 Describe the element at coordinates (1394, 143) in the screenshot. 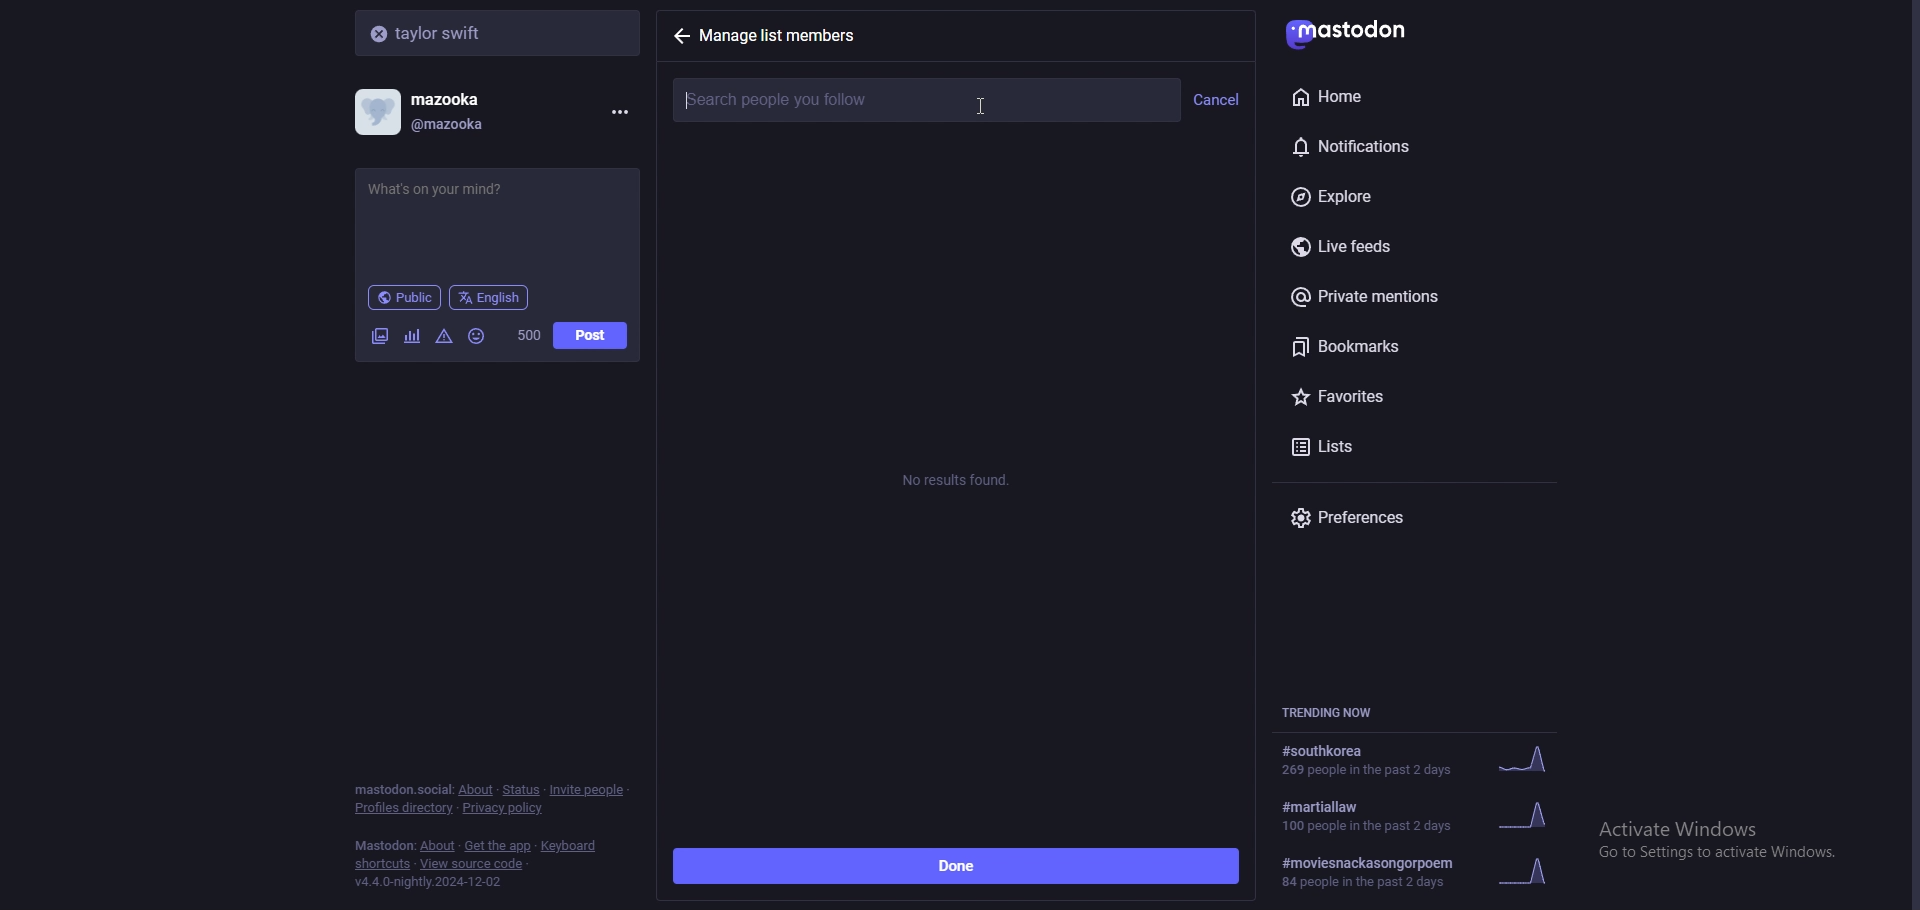

I see `notifications` at that location.